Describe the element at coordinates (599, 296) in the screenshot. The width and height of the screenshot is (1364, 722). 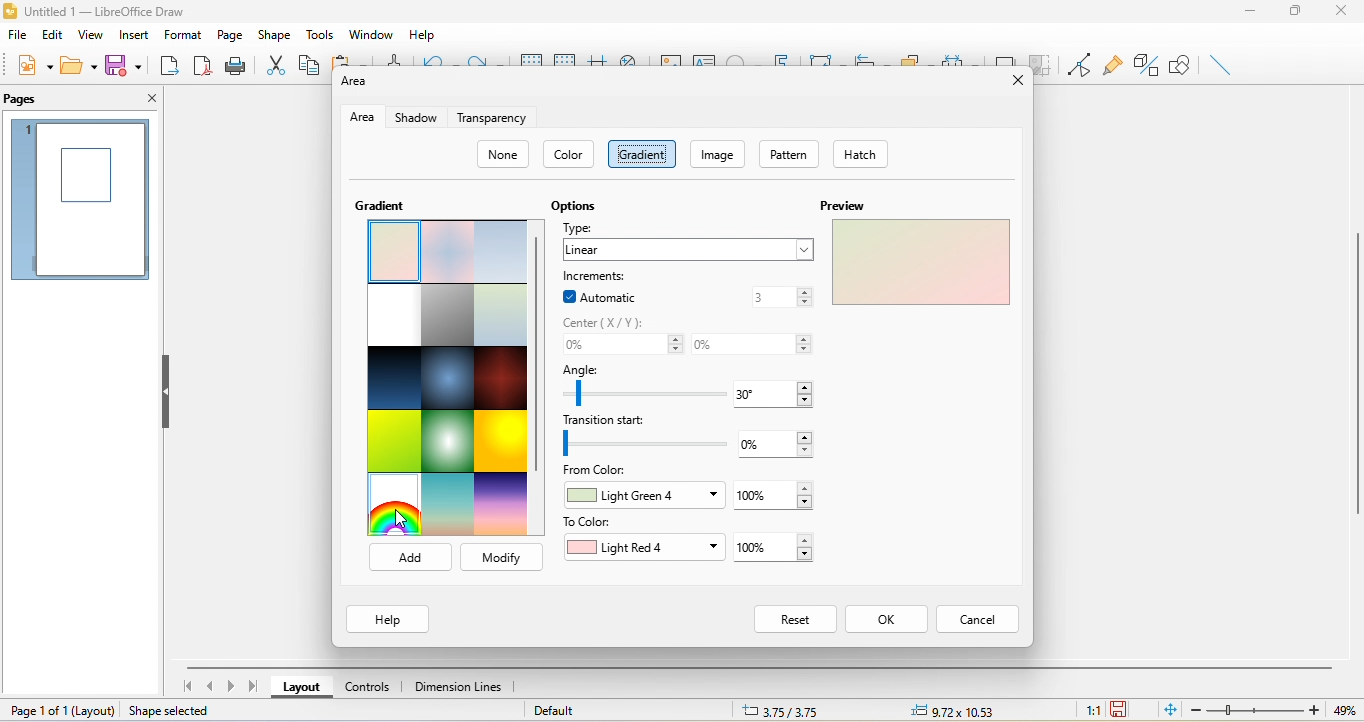
I see `automatic` at that location.